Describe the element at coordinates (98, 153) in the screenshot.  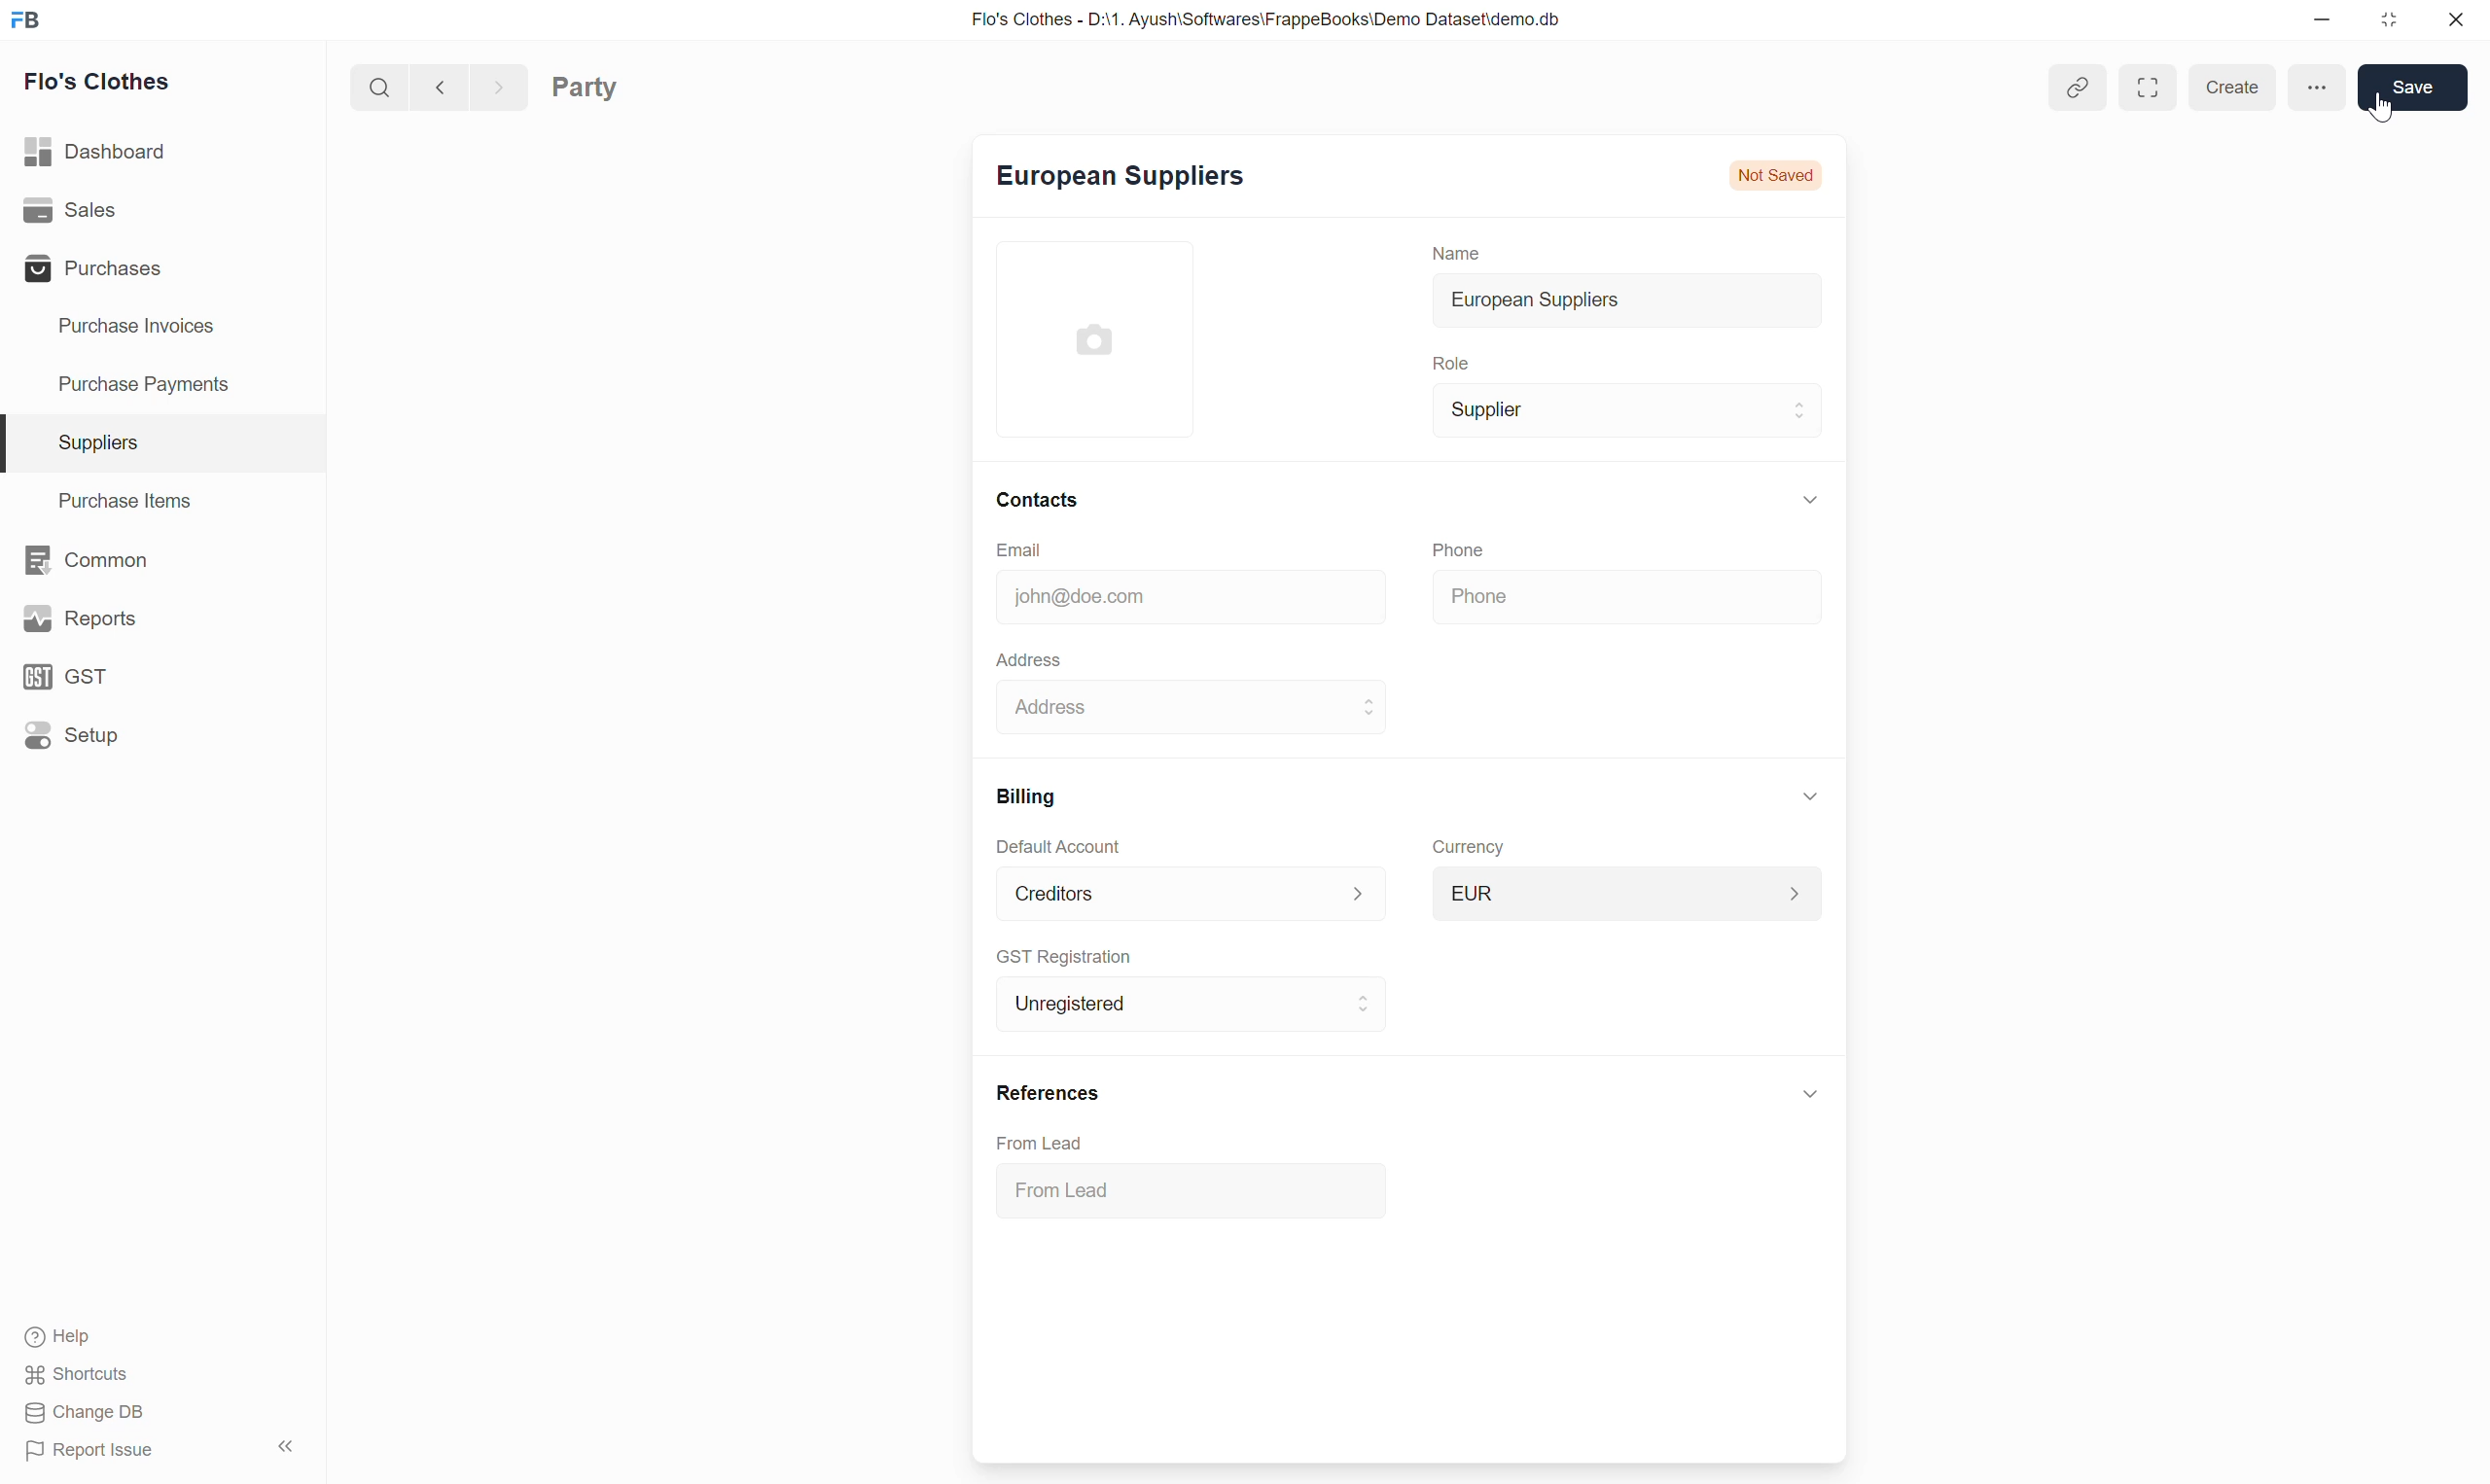
I see `dashboard` at that location.